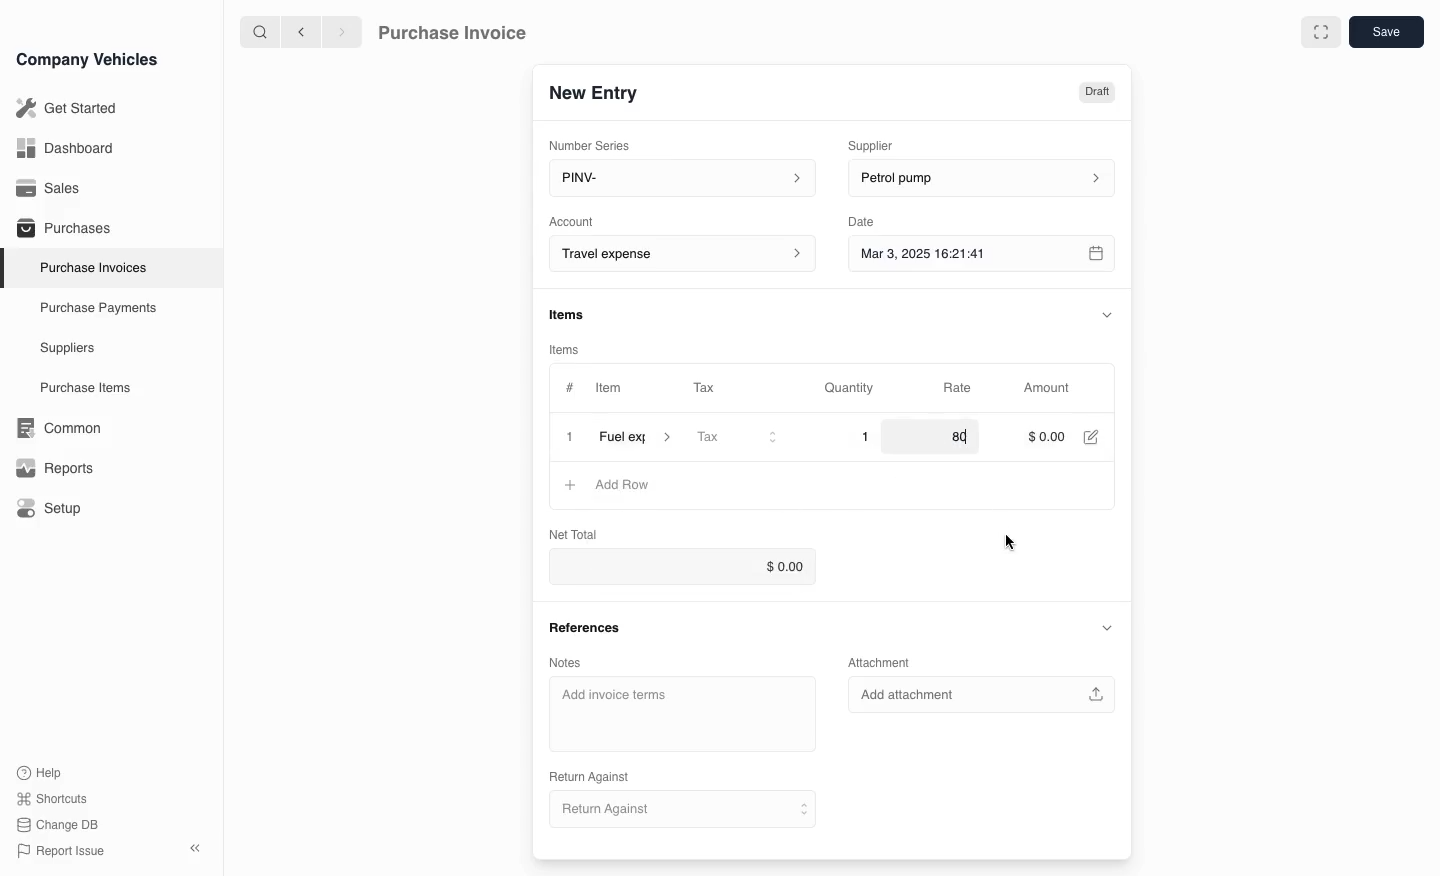 The width and height of the screenshot is (1440, 876). I want to click on Sales, so click(49, 188).